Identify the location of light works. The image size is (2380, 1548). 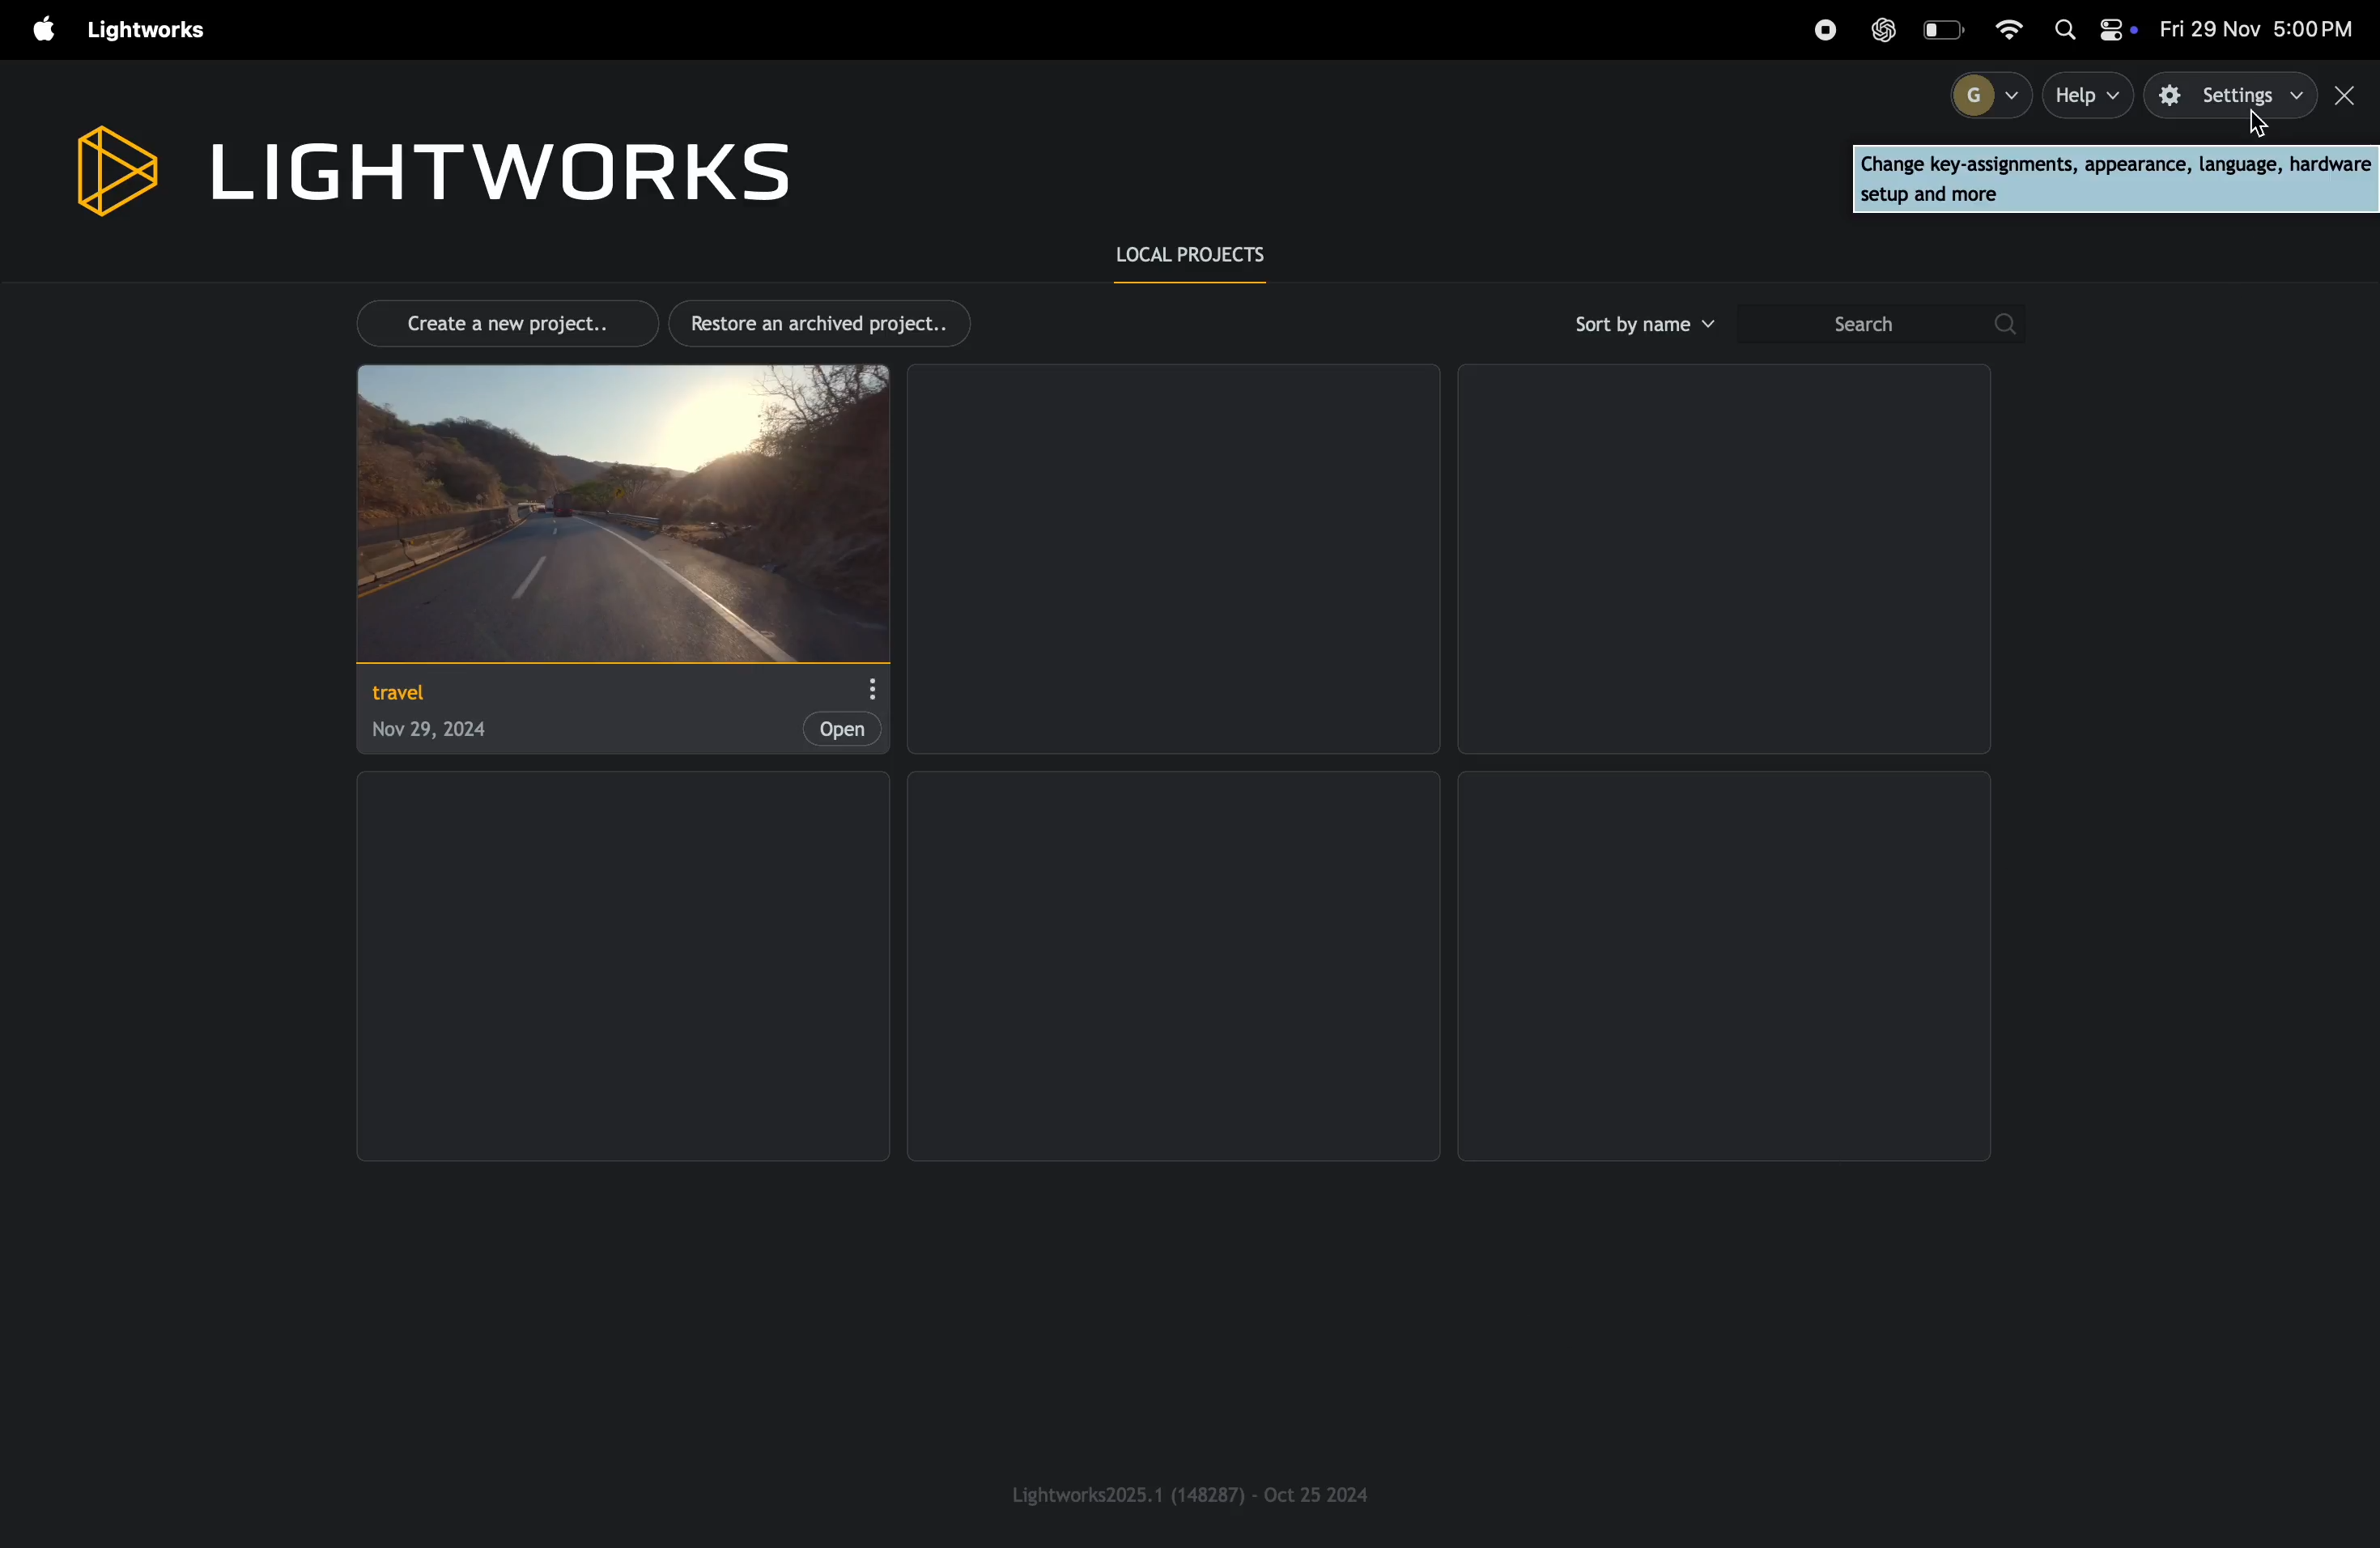
(429, 166).